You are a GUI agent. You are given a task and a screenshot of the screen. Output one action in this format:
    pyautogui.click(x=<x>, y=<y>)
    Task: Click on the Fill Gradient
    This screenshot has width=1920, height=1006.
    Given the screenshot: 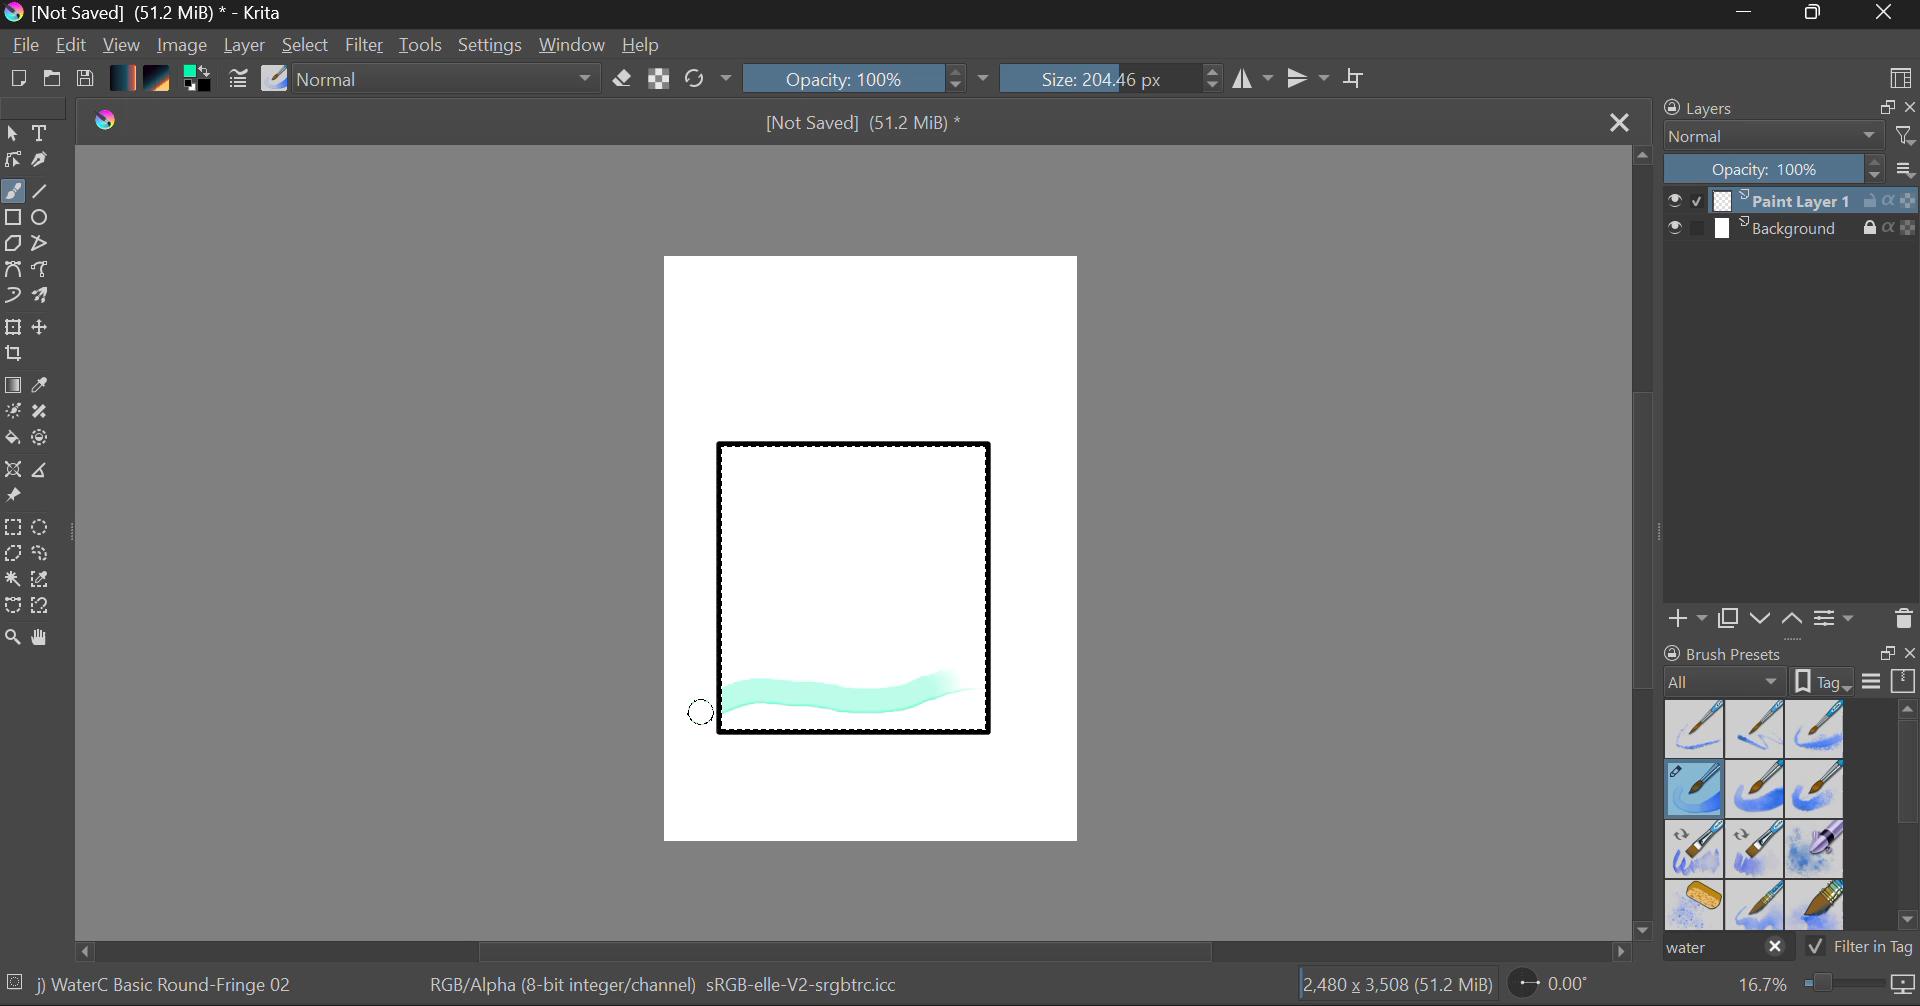 What is the action you would take?
    pyautogui.click(x=13, y=384)
    